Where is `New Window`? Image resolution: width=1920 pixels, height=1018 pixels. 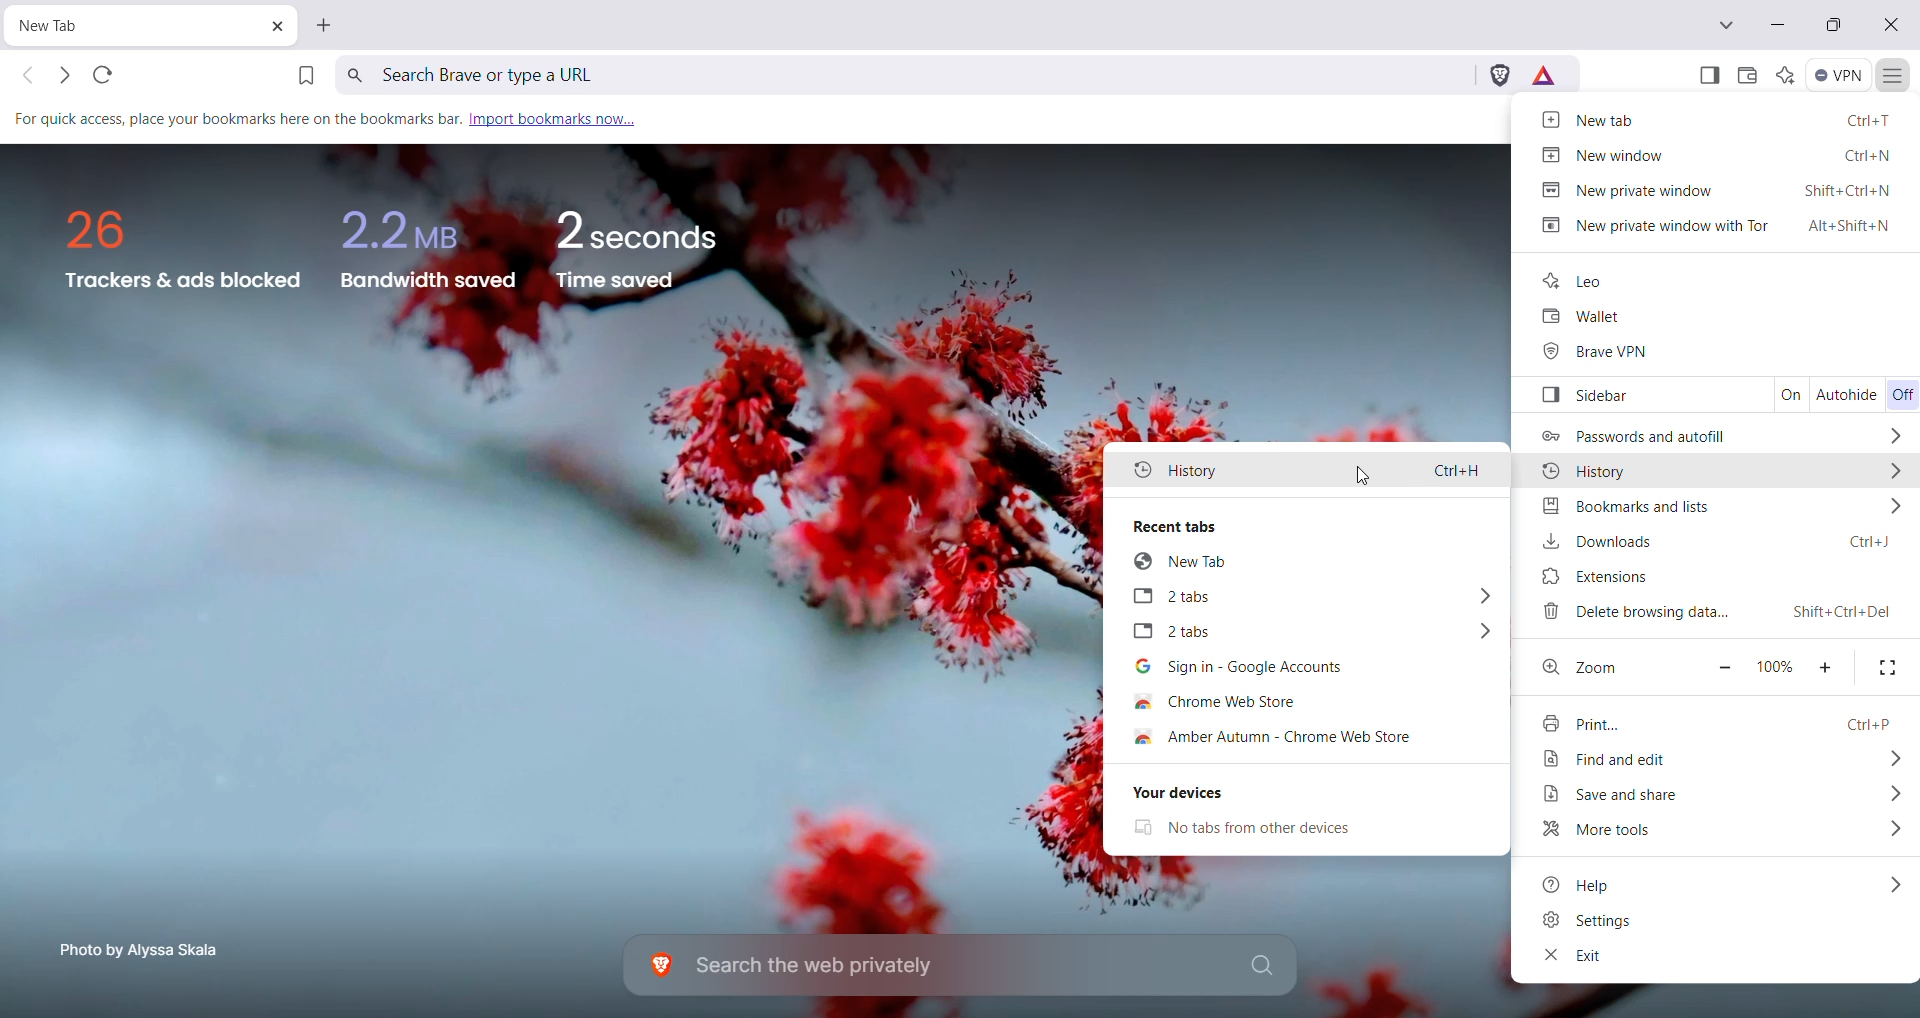 New Window is located at coordinates (1716, 154).